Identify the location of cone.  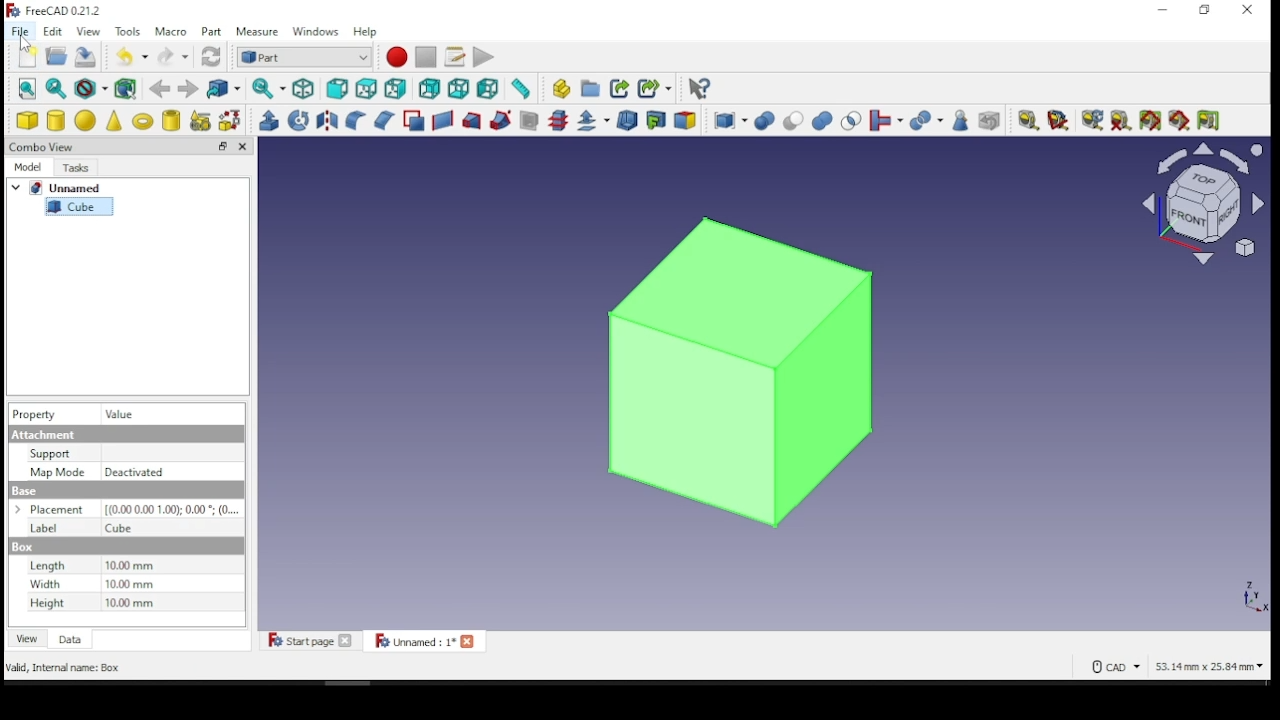
(115, 120).